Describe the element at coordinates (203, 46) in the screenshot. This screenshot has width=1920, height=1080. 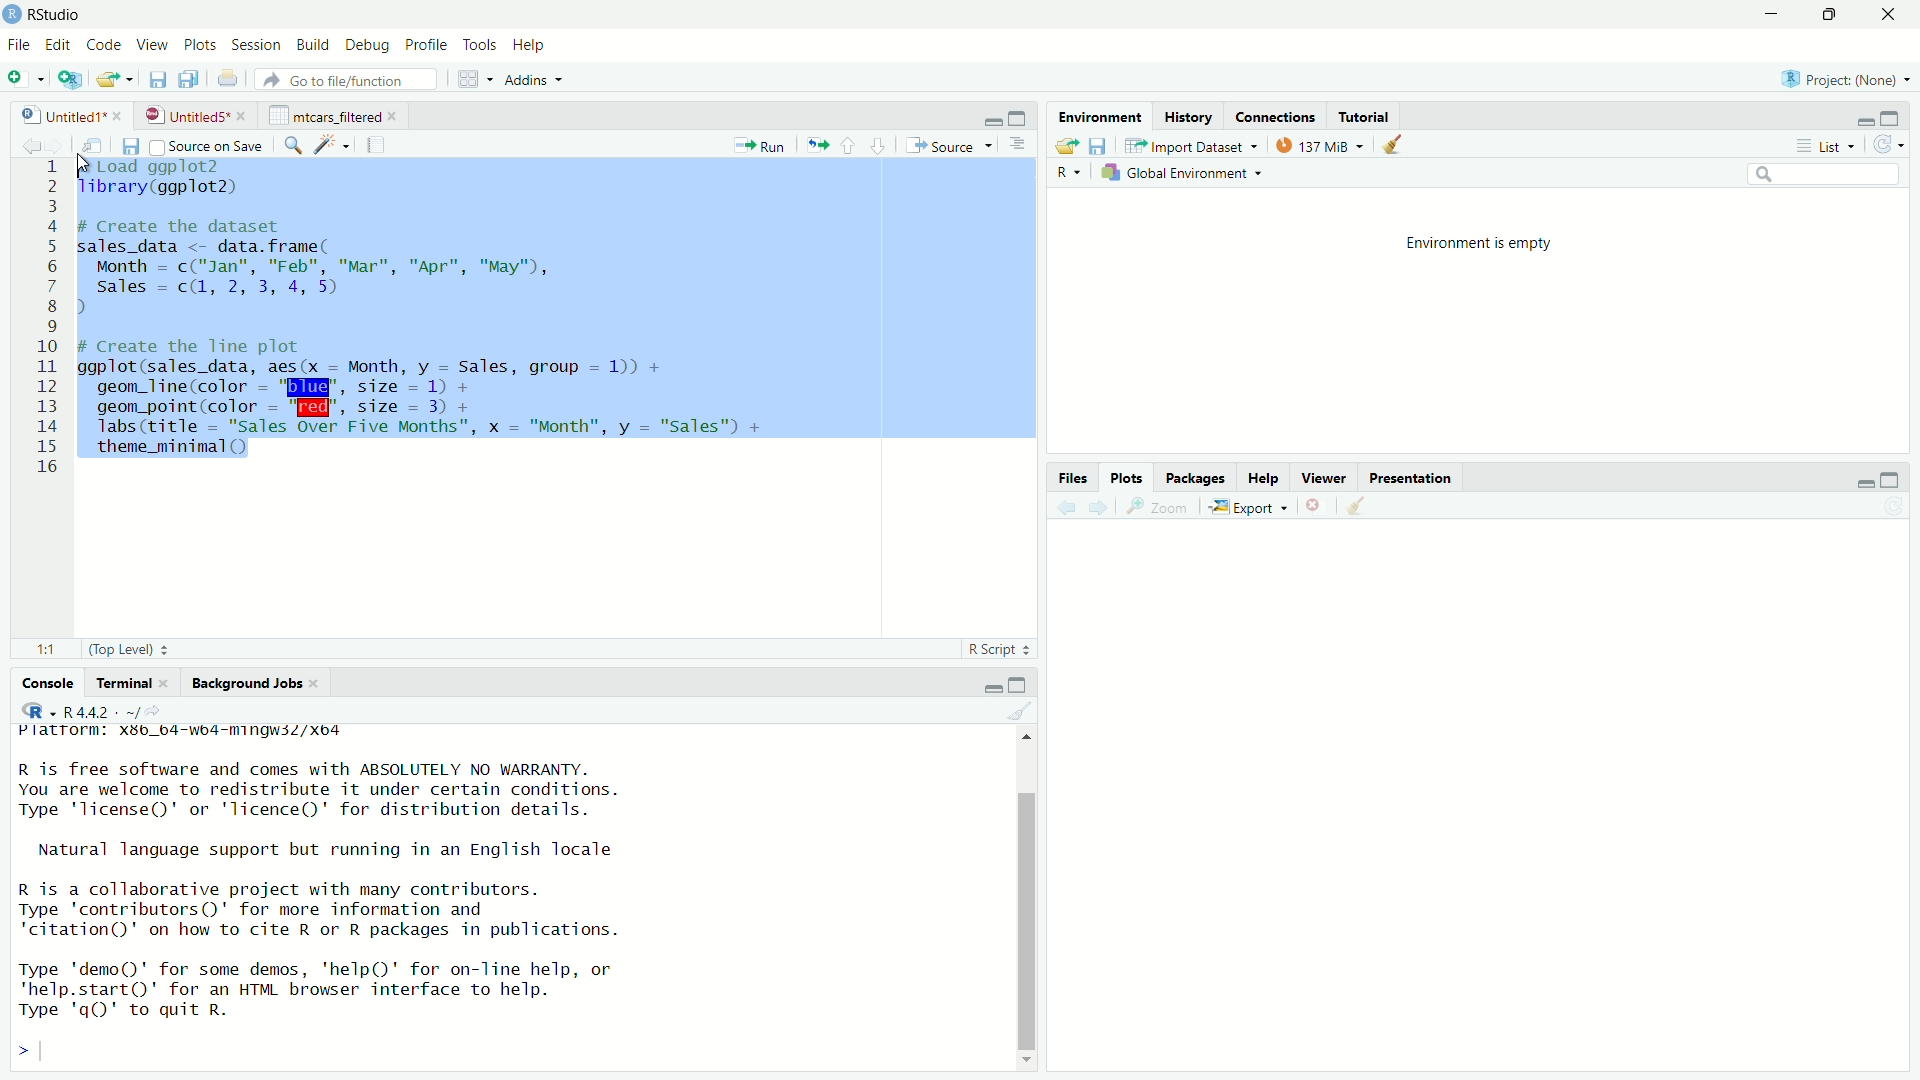
I see `plots` at that location.